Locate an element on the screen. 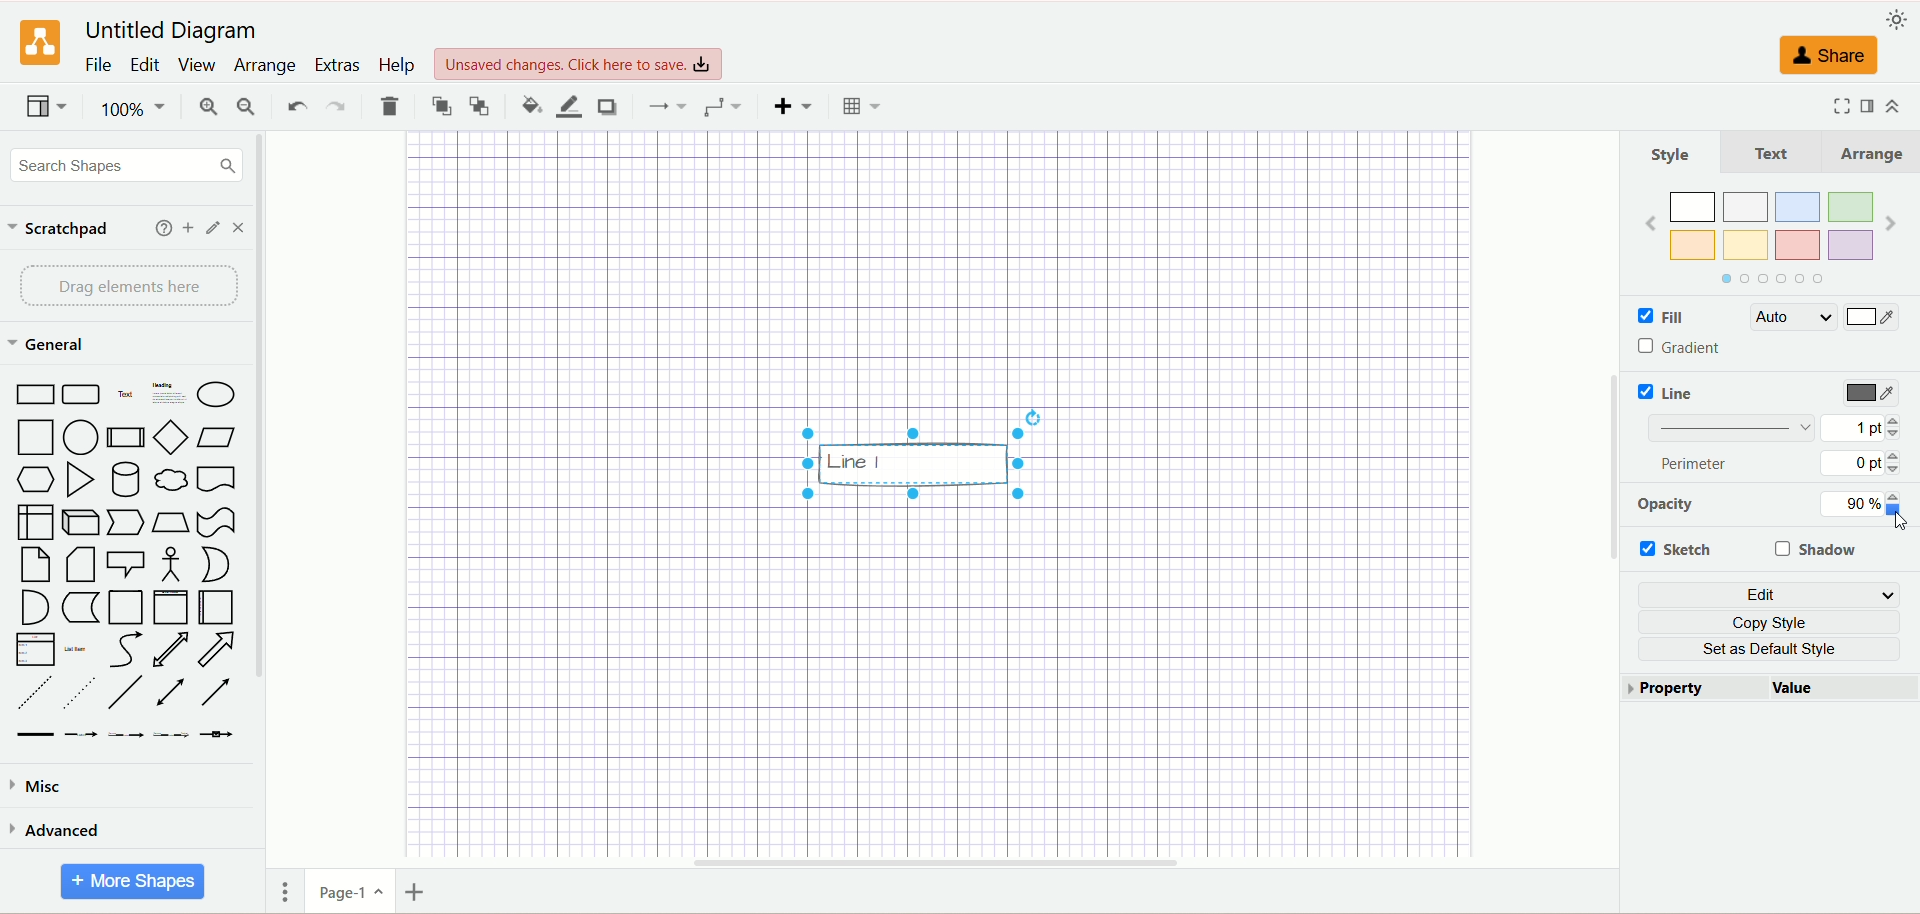 The width and height of the screenshot is (1920, 914). Step is located at coordinates (128, 523).